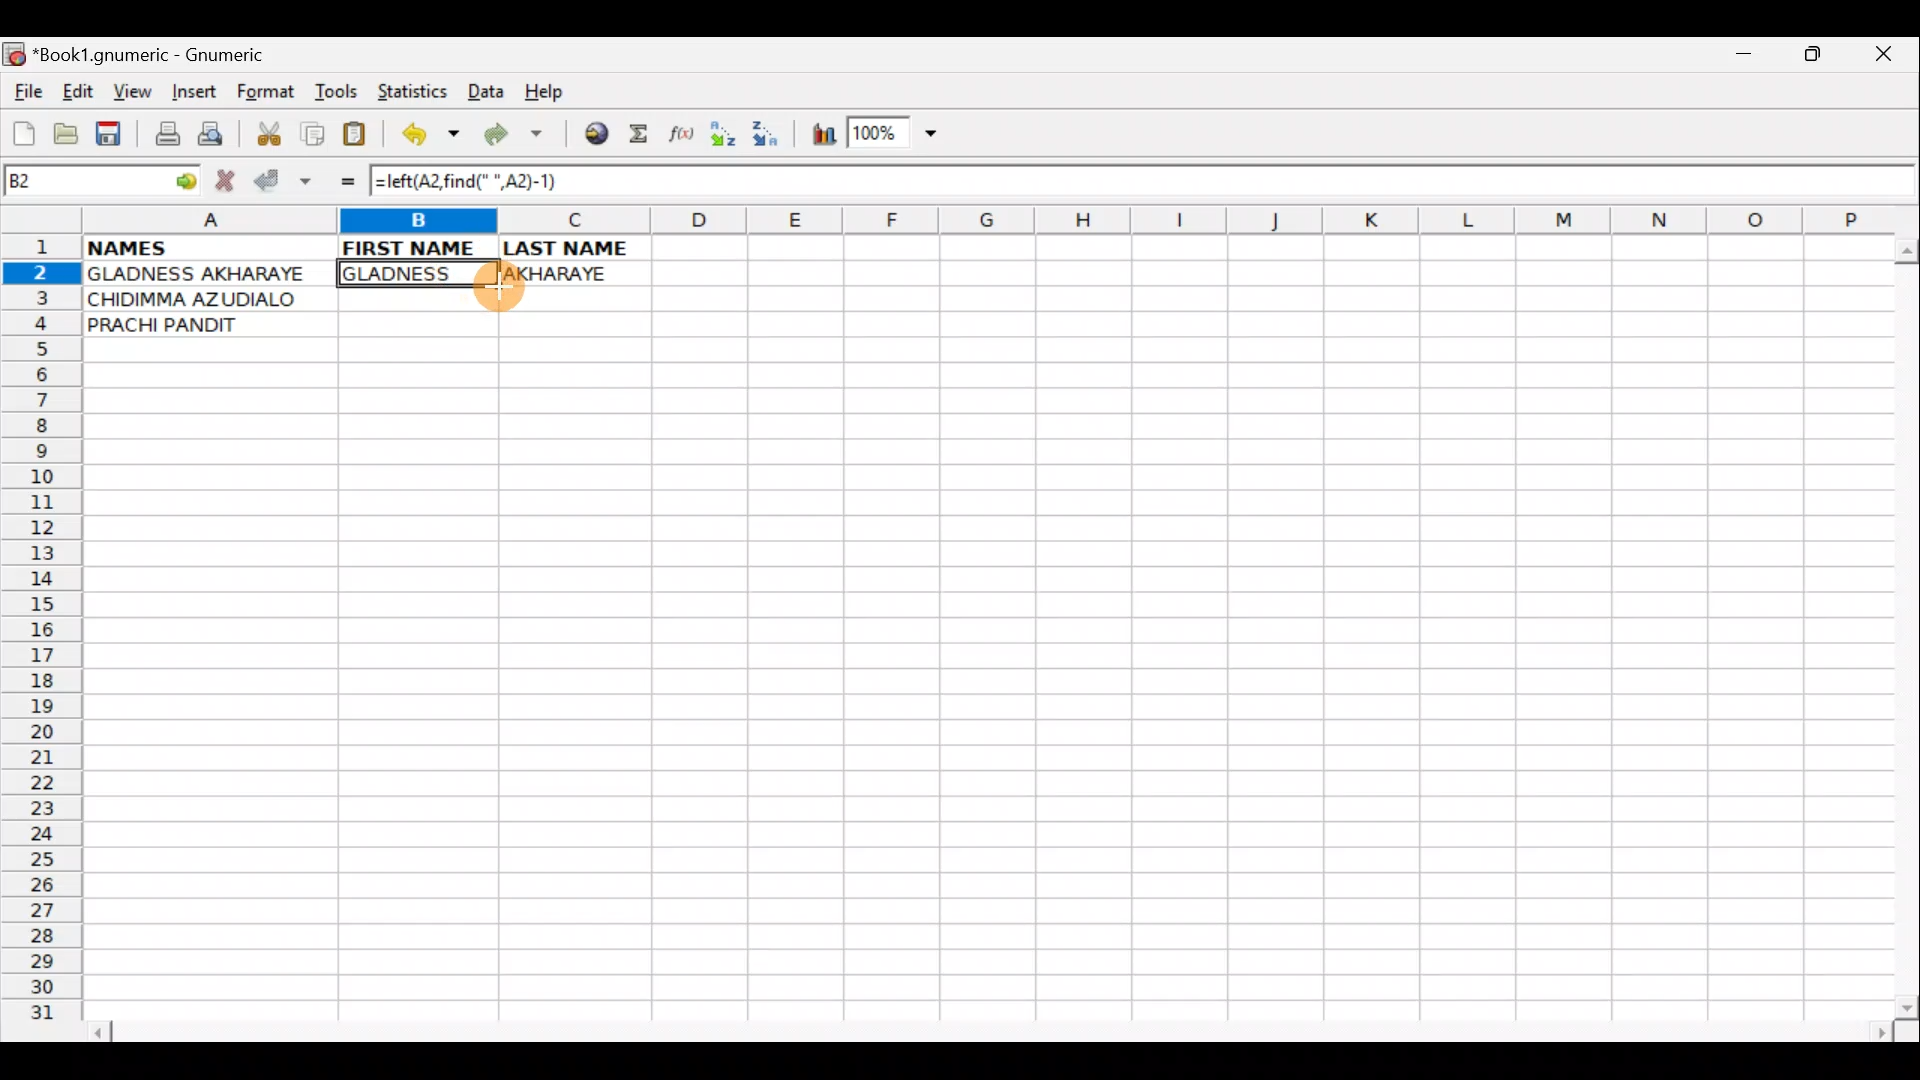 This screenshot has height=1080, width=1920. What do you see at coordinates (193, 92) in the screenshot?
I see `Insert` at bounding box center [193, 92].